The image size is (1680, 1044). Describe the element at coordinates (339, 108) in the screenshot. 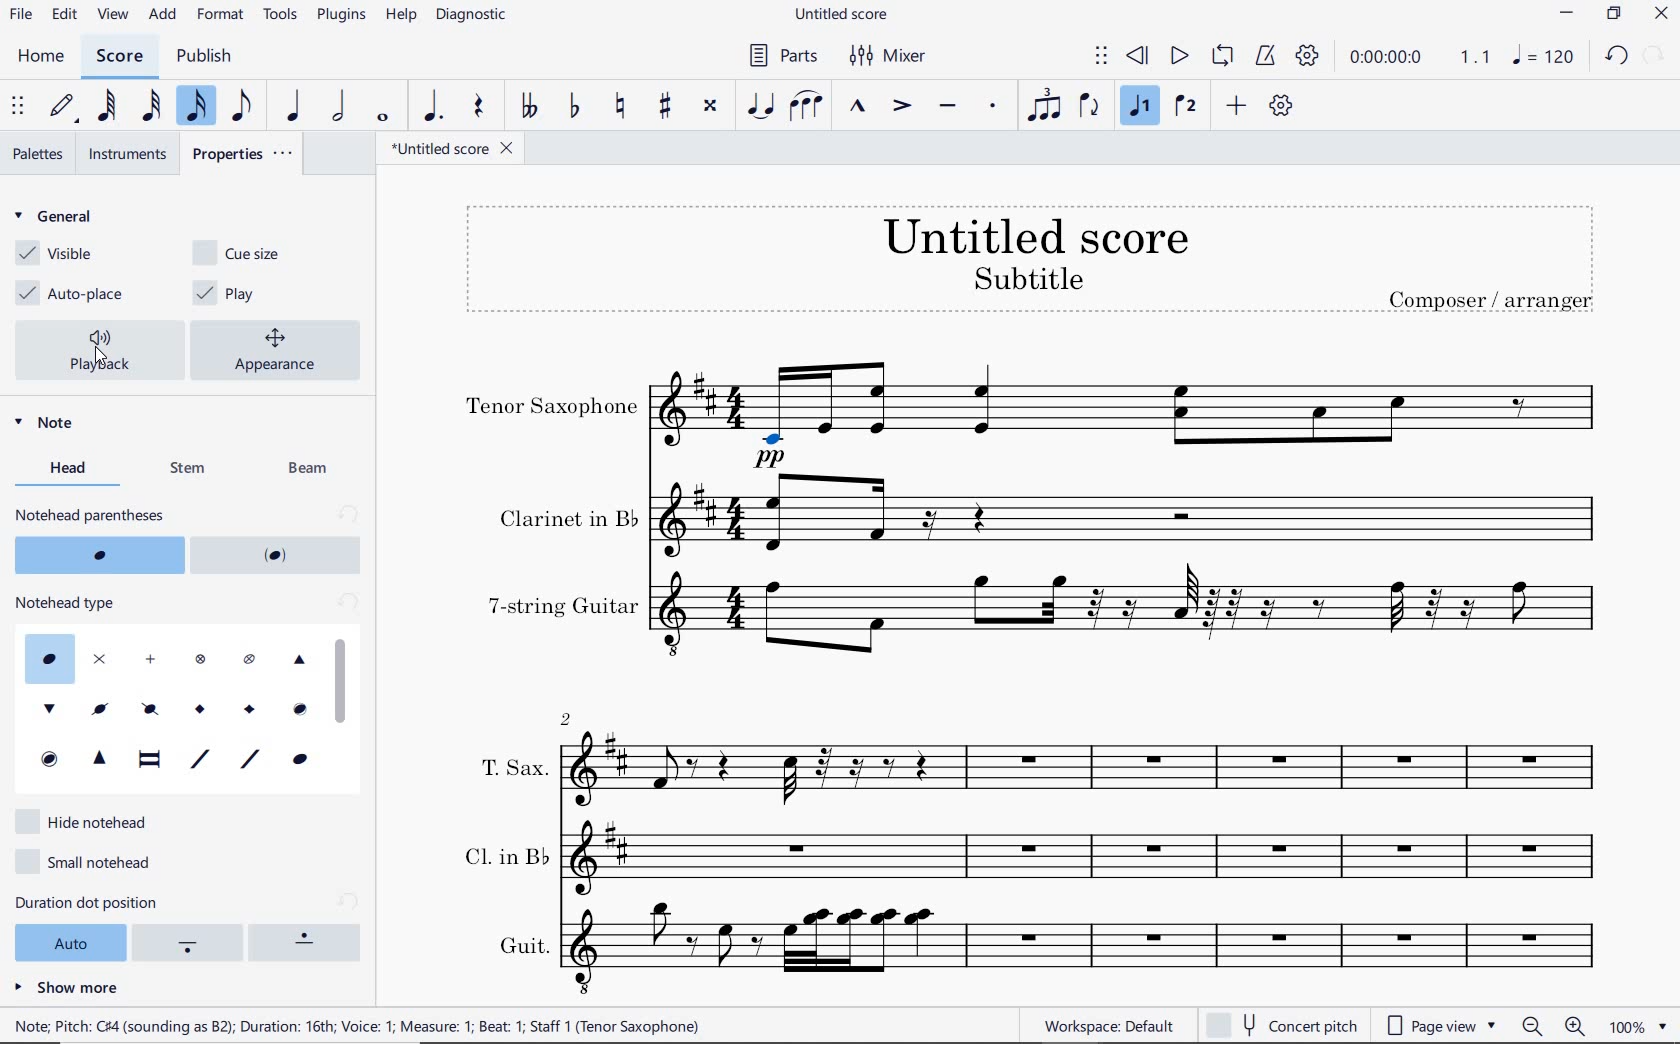

I see `HALF NOTE` at that location.